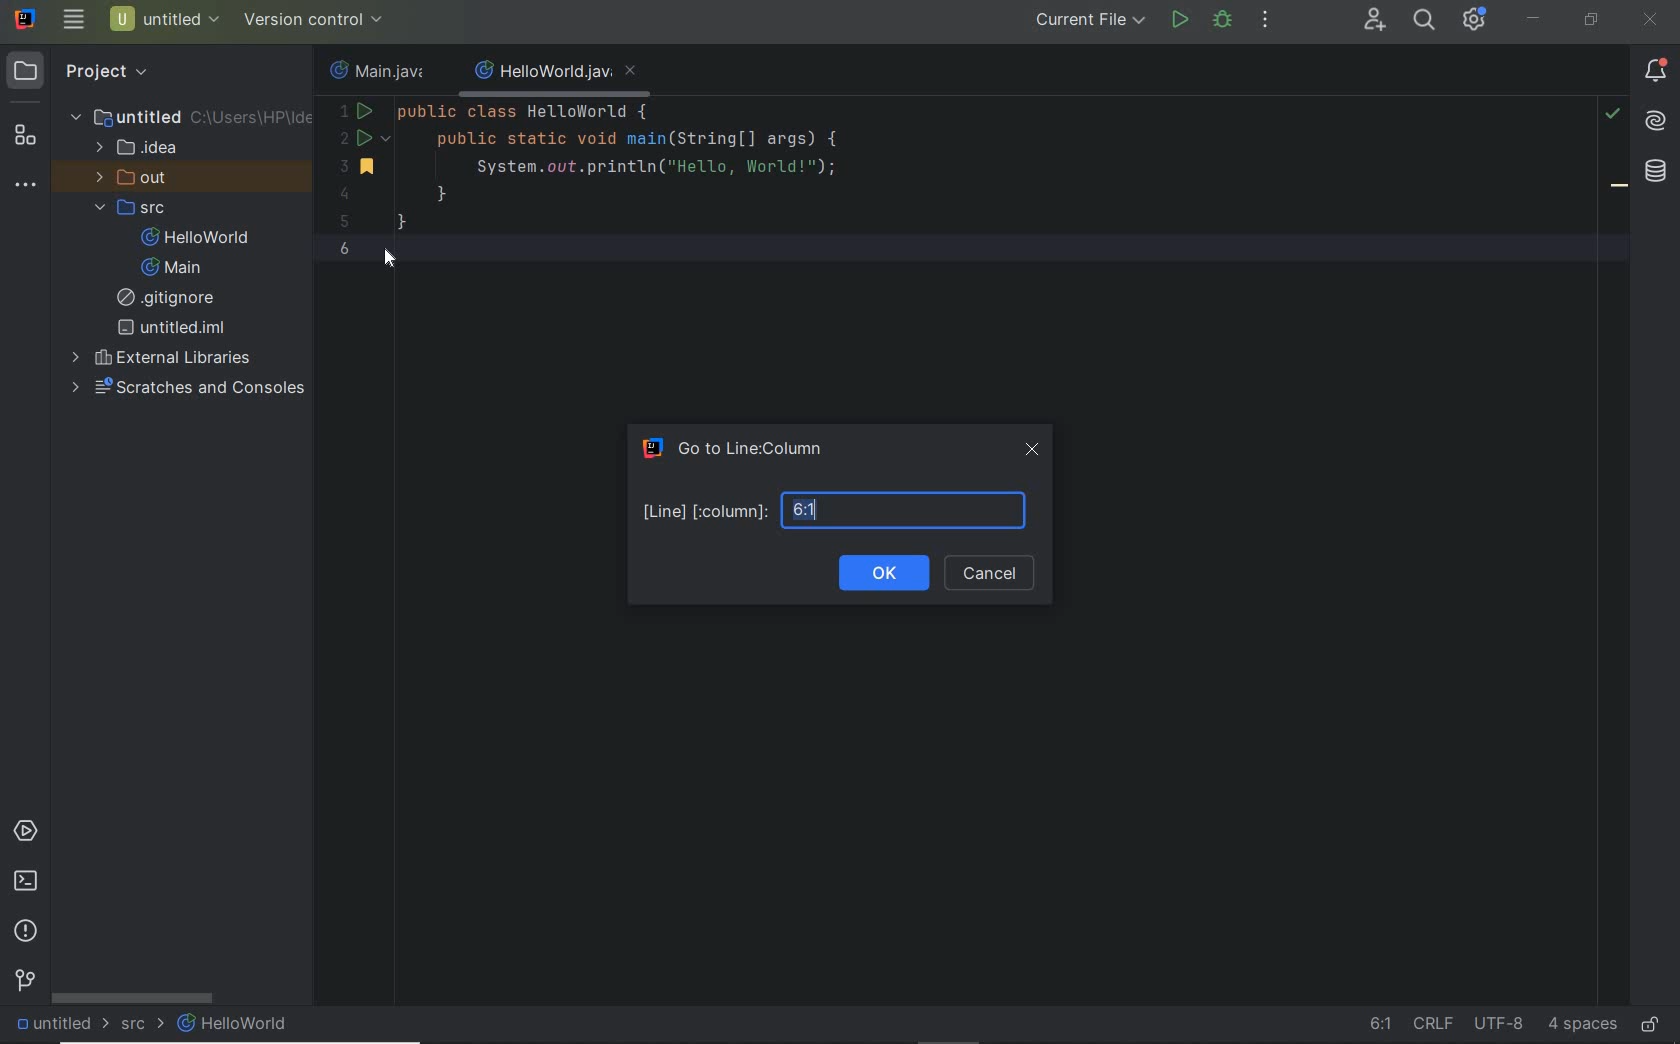 Image resolution: width=1680 pixels, height=1044 pixels. Describe the element at coordinates (134, 998) in the screenshot. I see `scrollbar` at that location.